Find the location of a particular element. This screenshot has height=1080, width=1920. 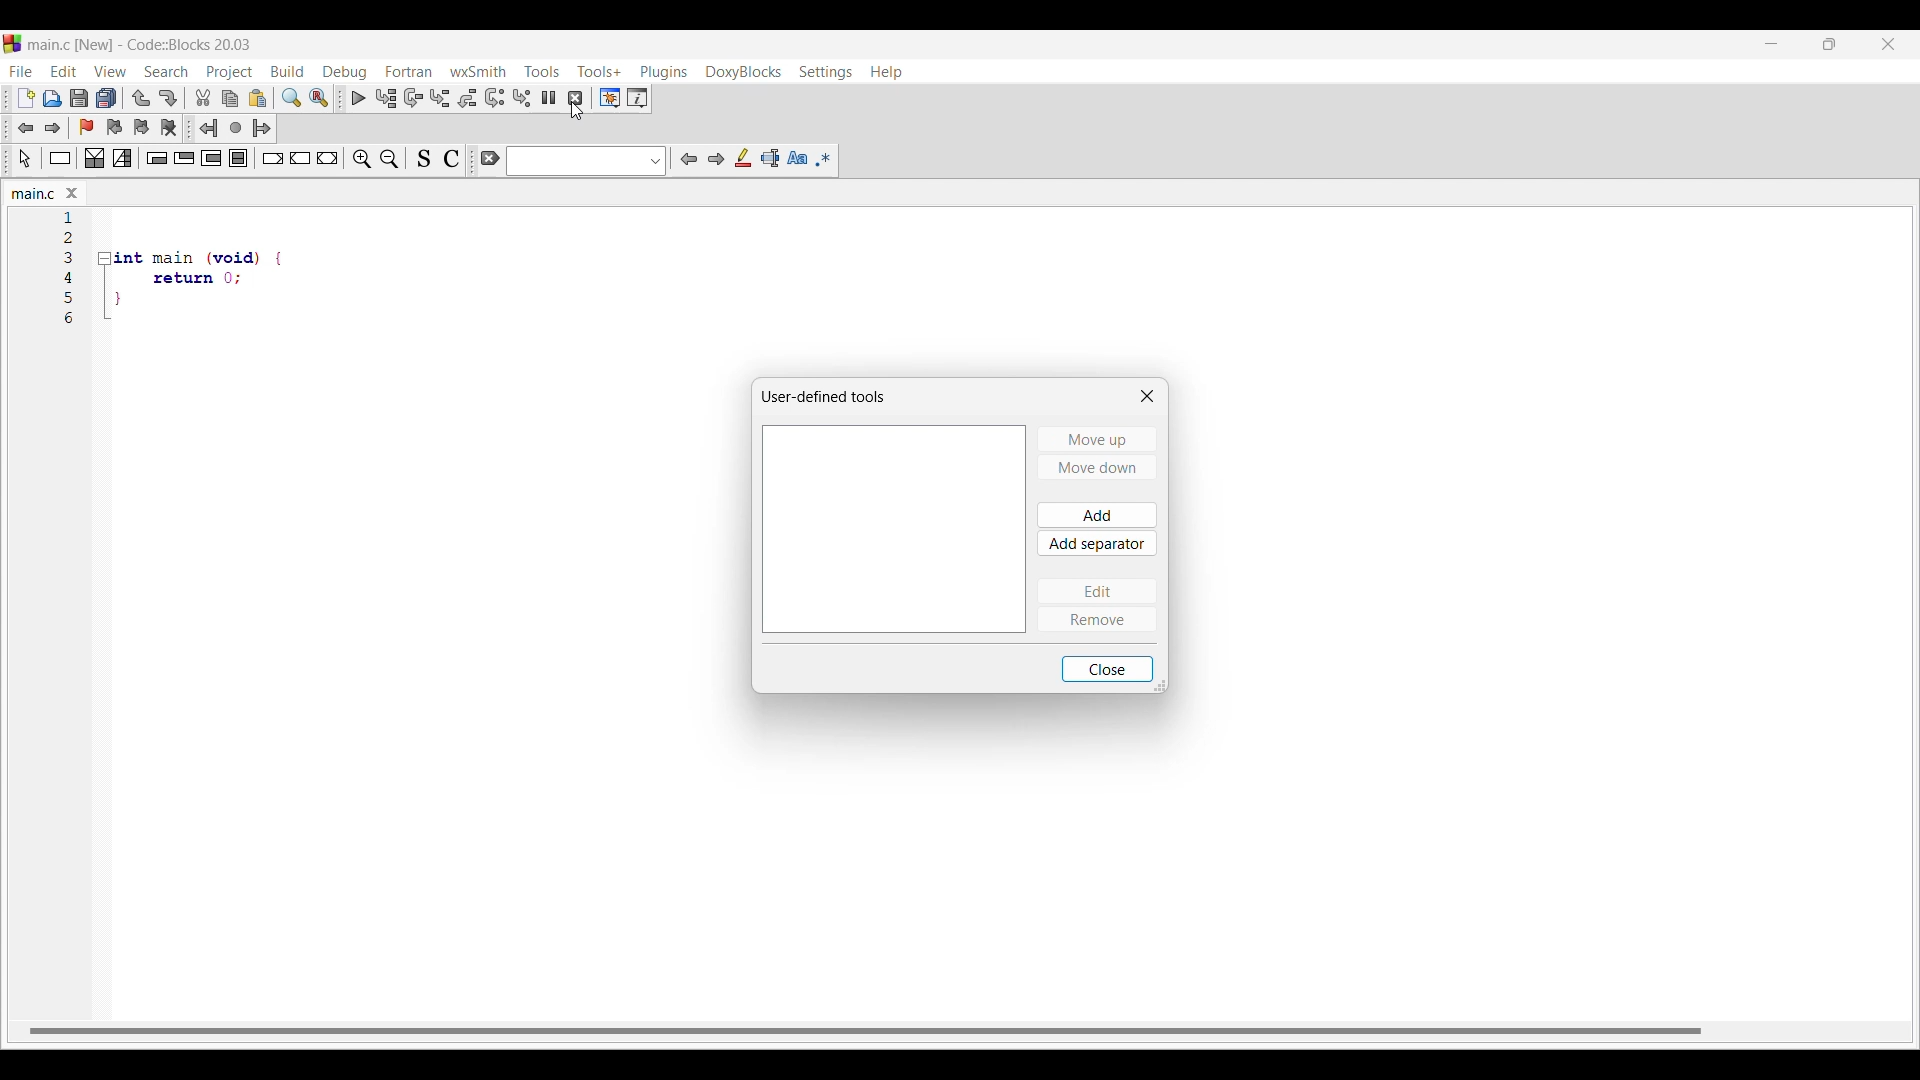

Select is located at coordinates (24, 159).